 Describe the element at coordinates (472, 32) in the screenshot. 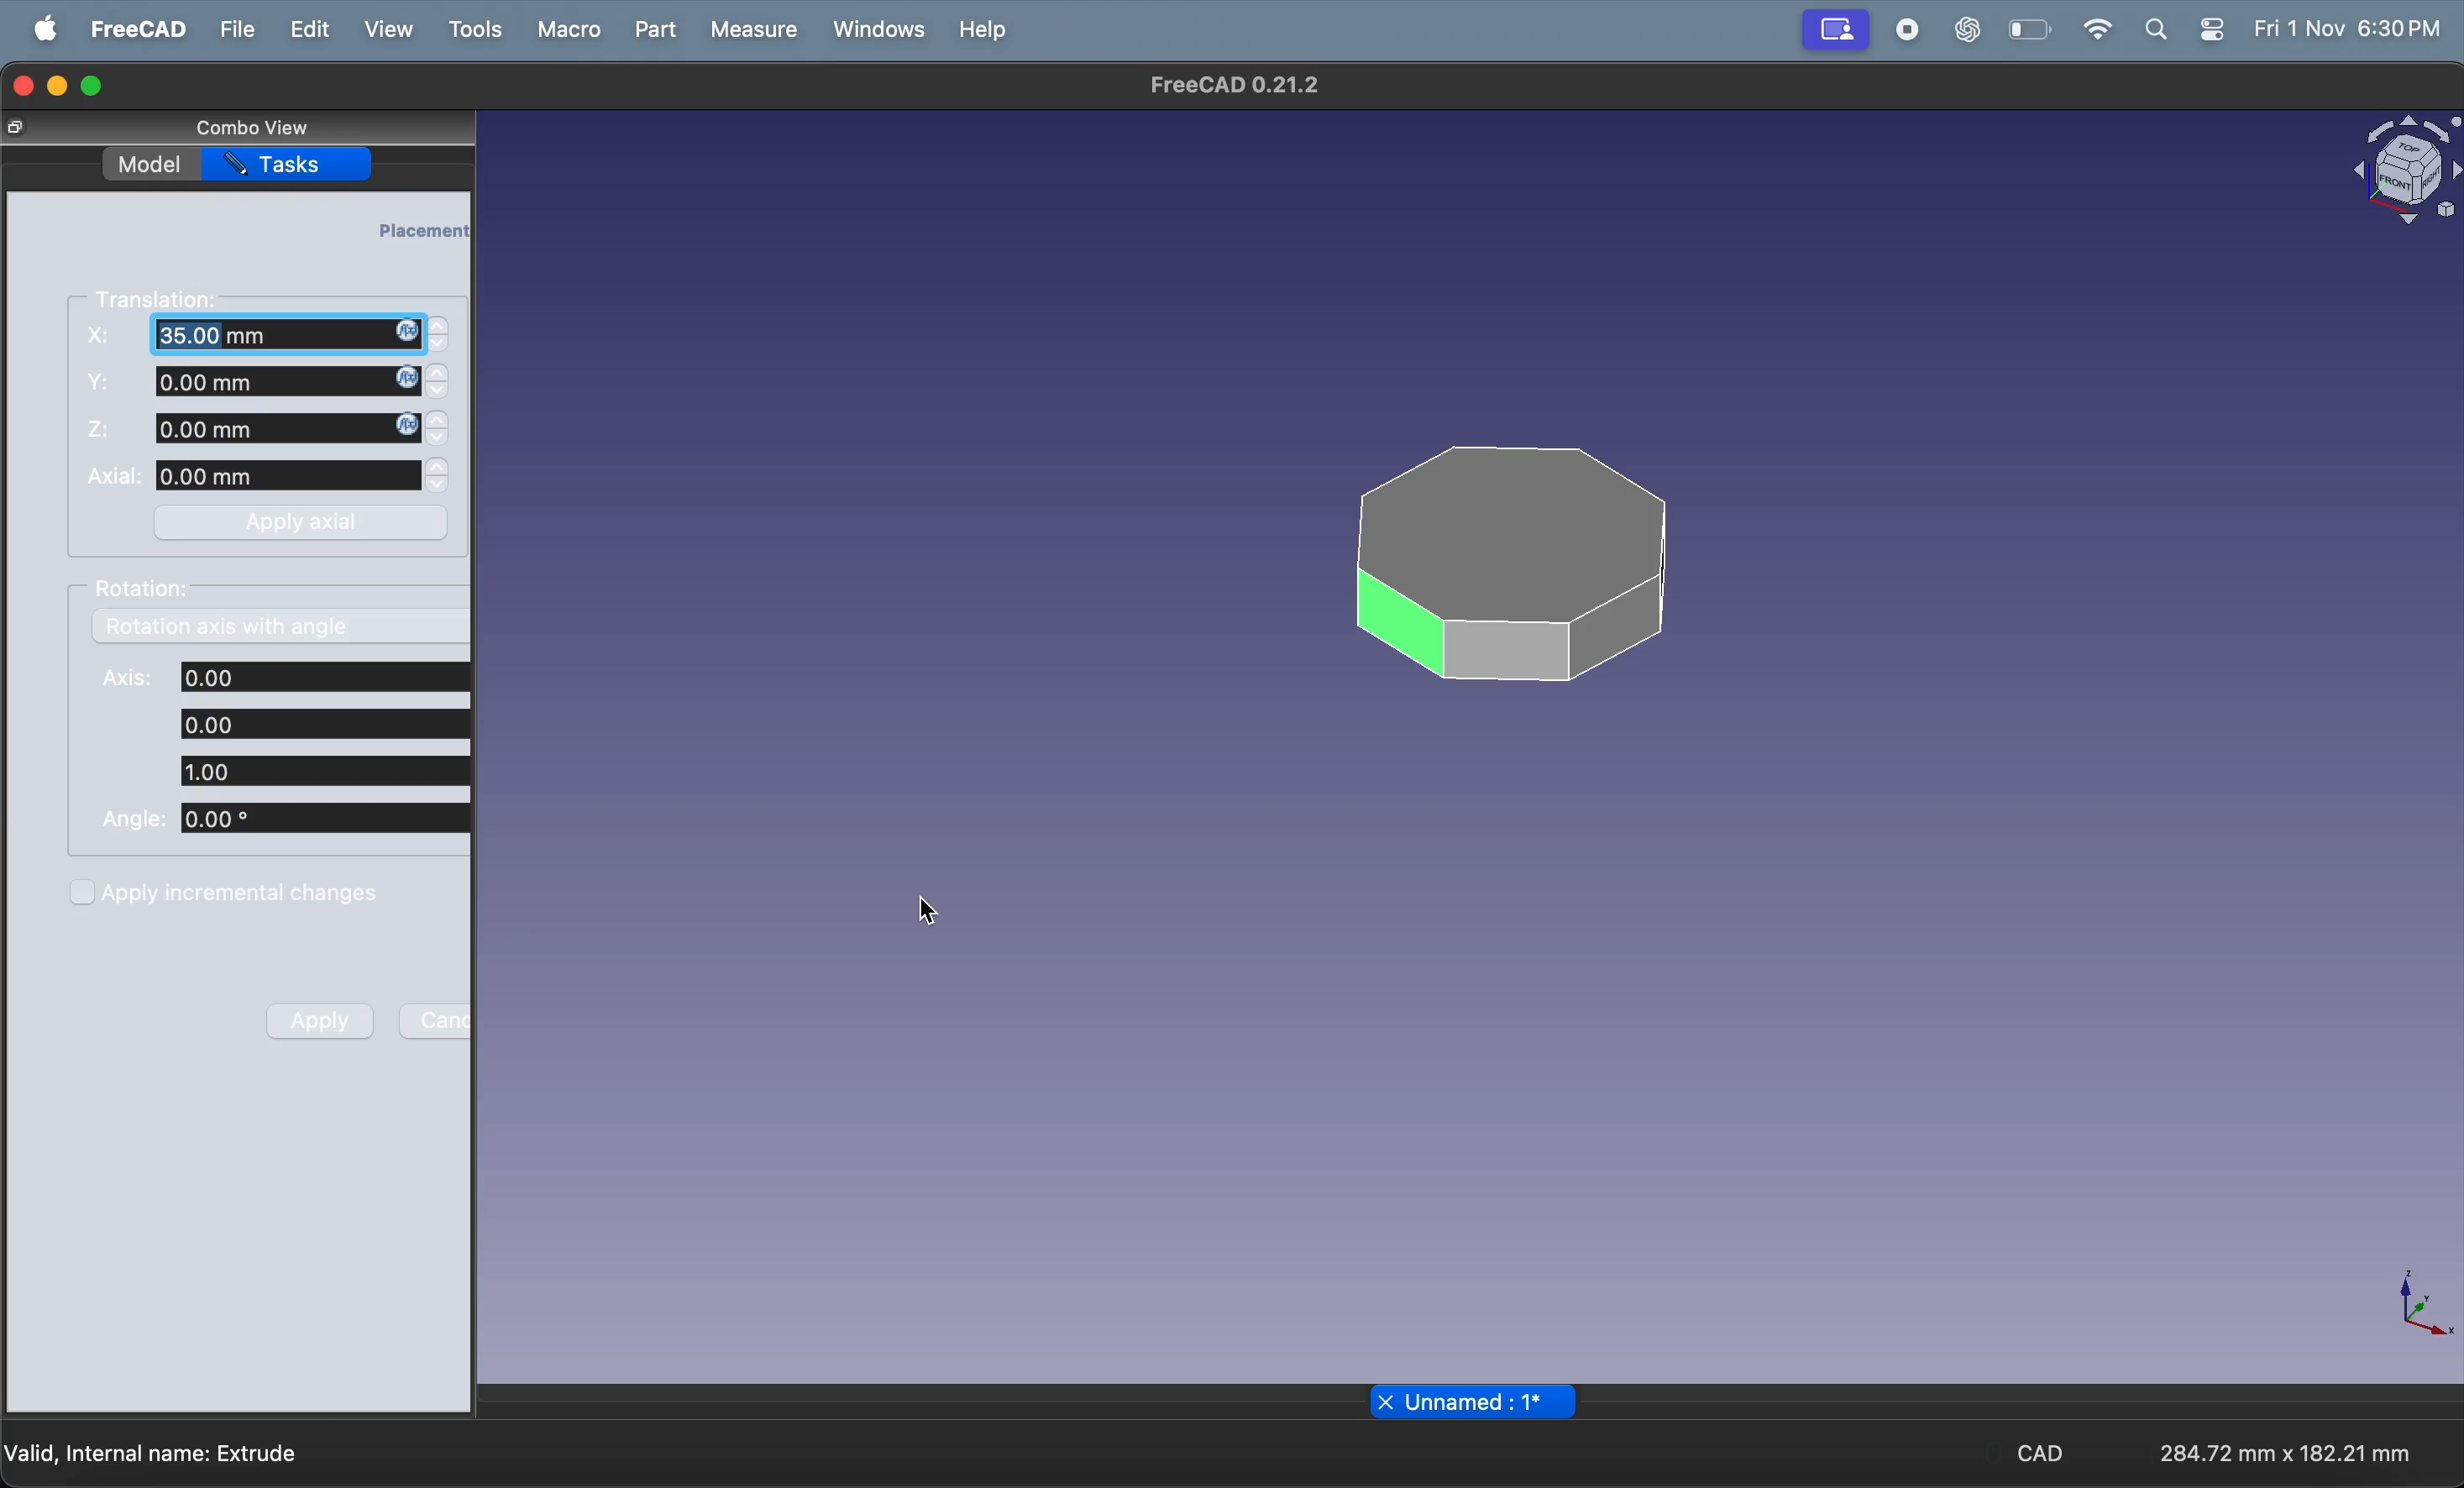

I see `tools` at that location.